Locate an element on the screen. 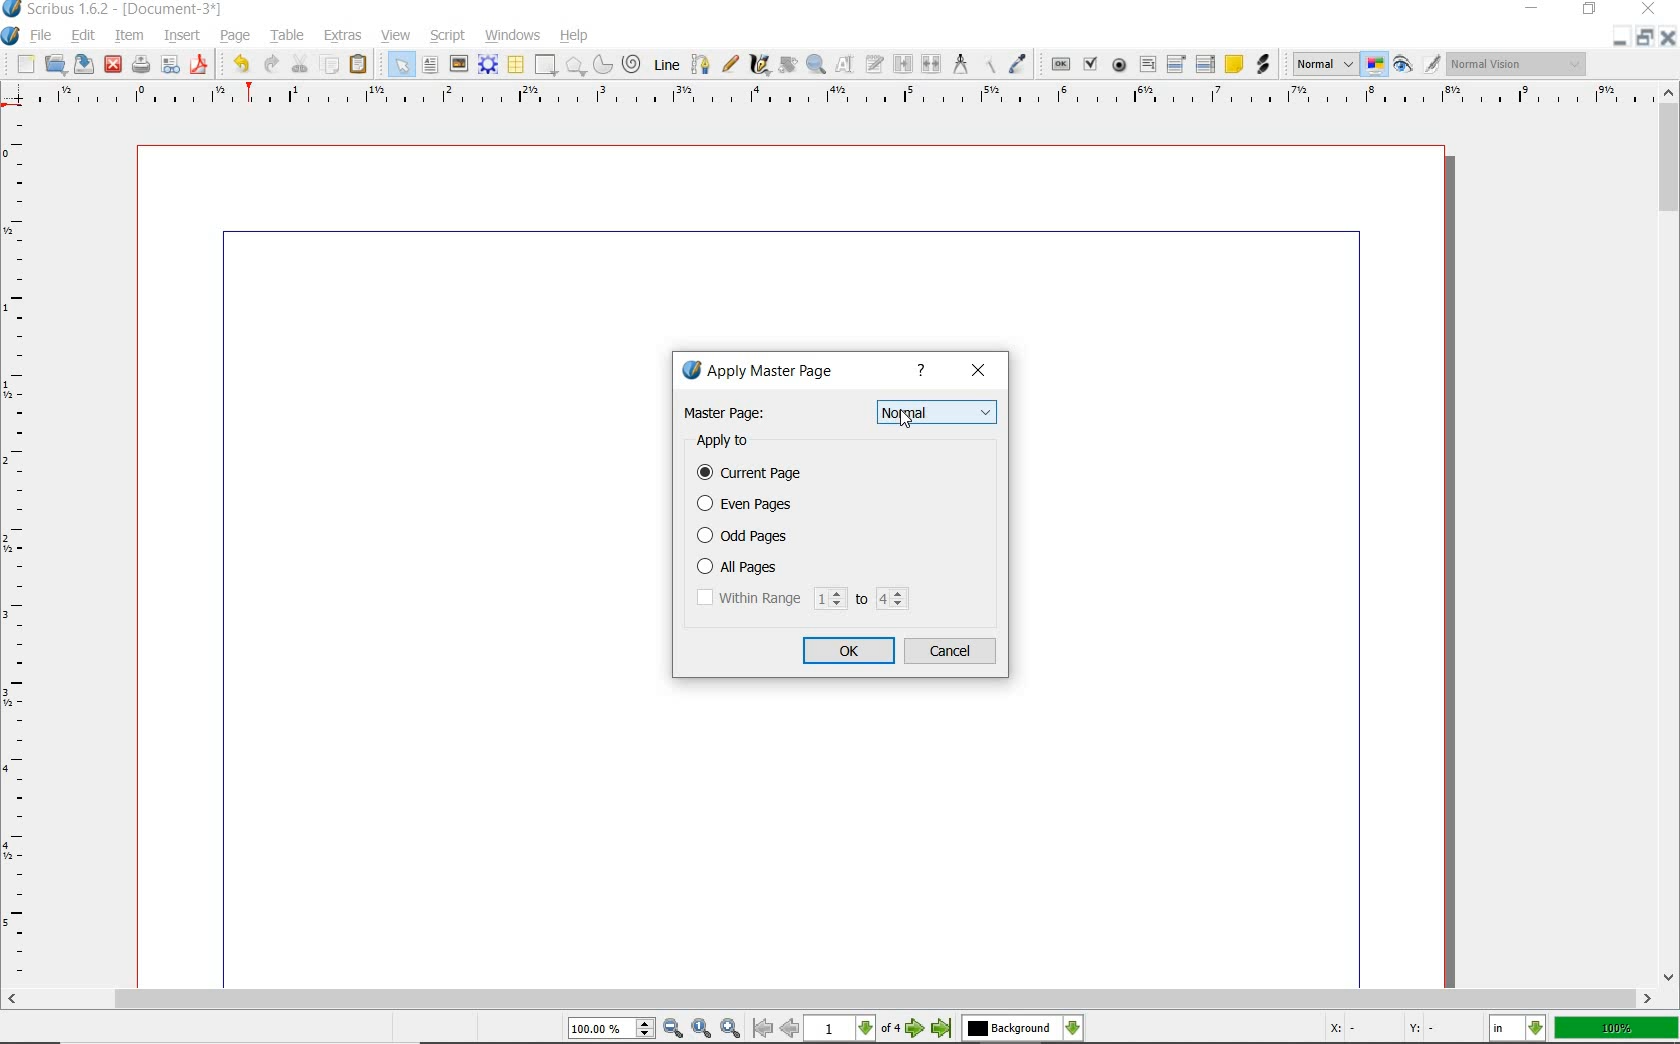 Image resolution: width=1680 pixels, height=1044 pixels. help is located at coordinates (925, 372).